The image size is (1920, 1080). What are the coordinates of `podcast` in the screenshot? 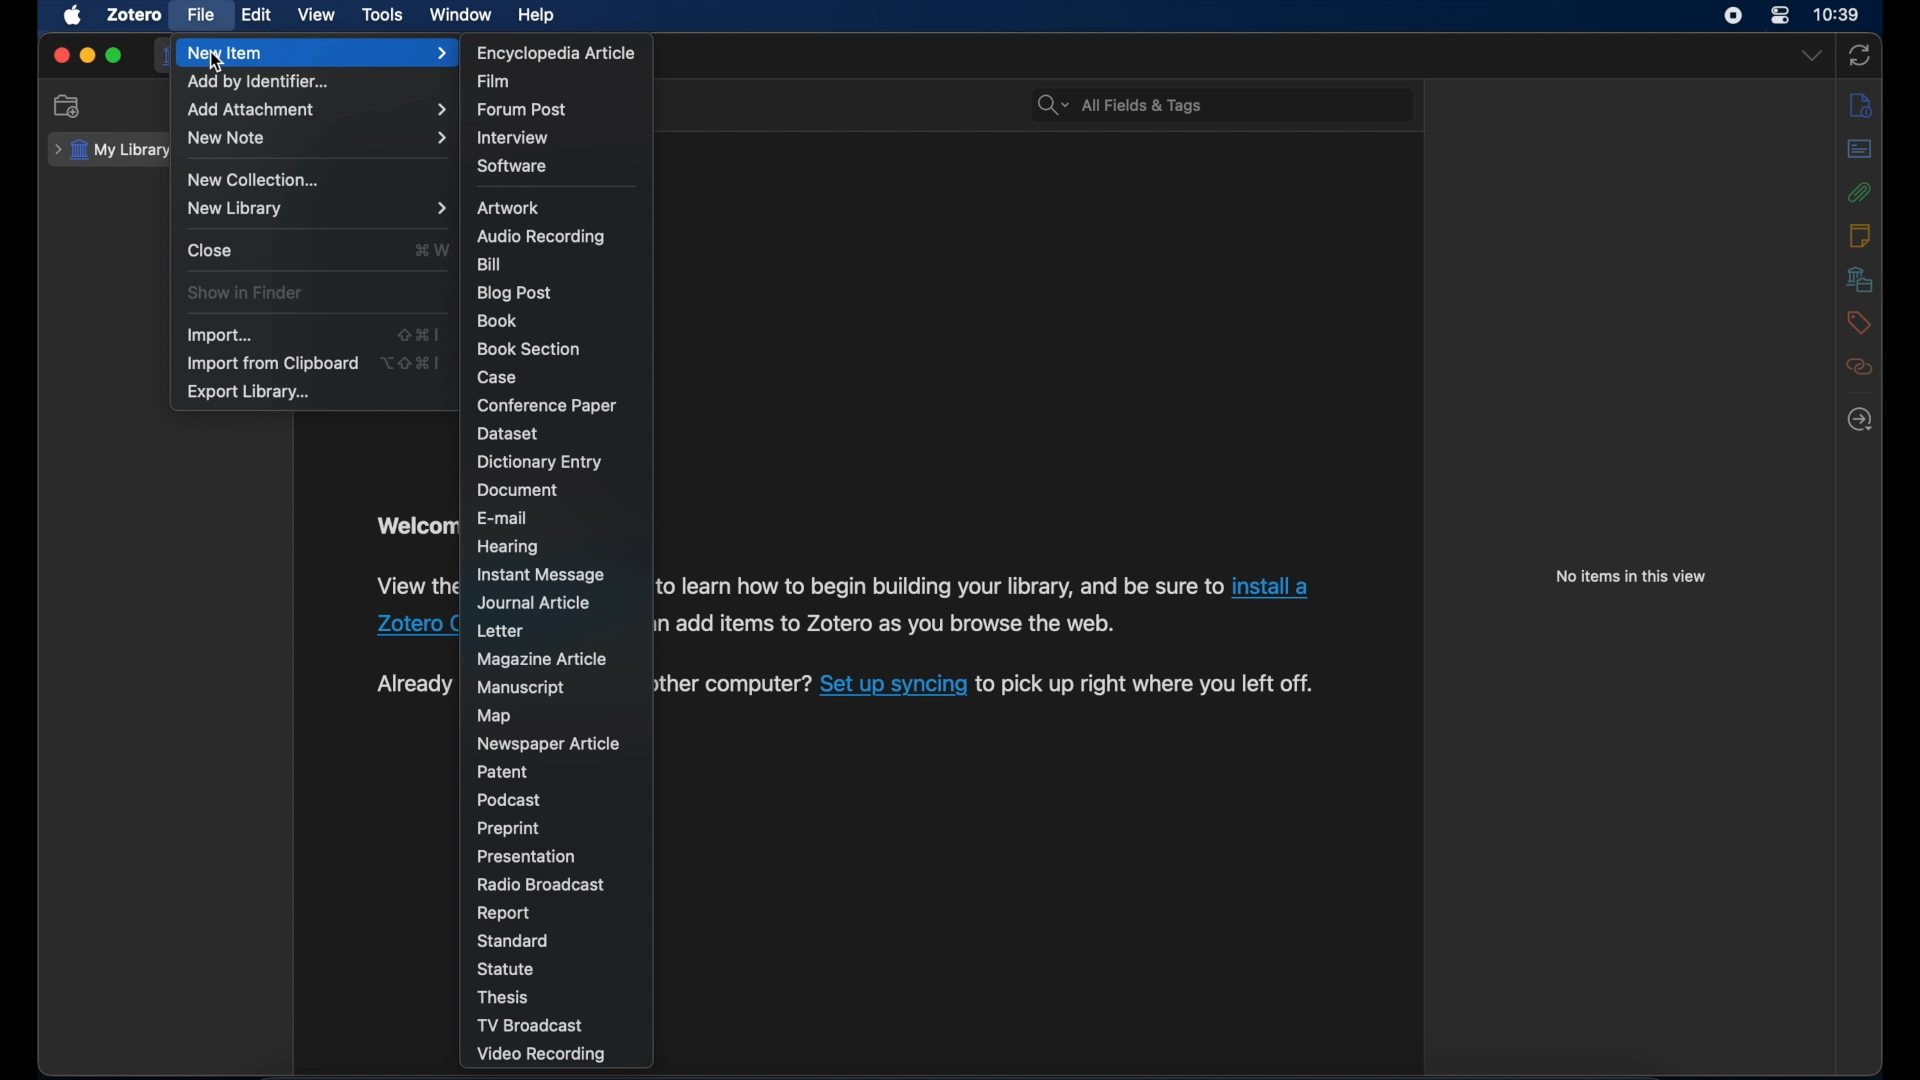 It's located at (509, 800).